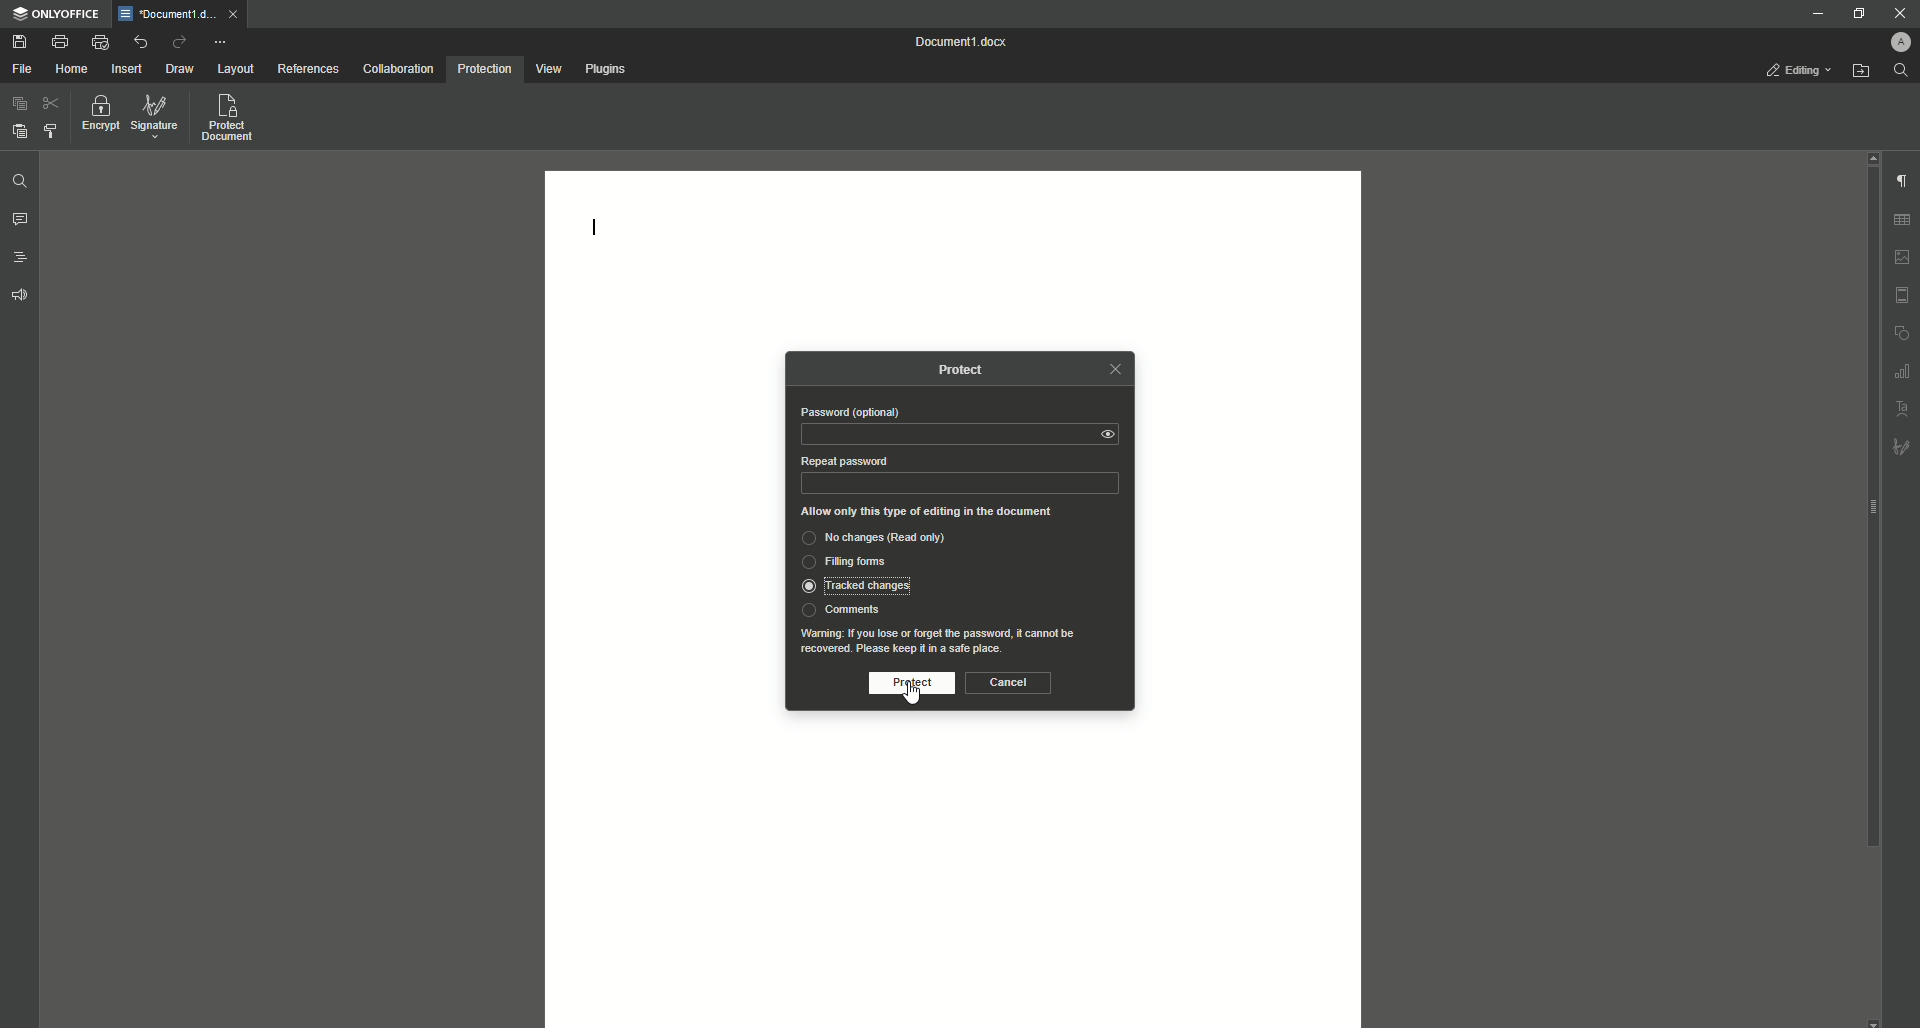  I want to click on scroll up, so click(1873, 158).